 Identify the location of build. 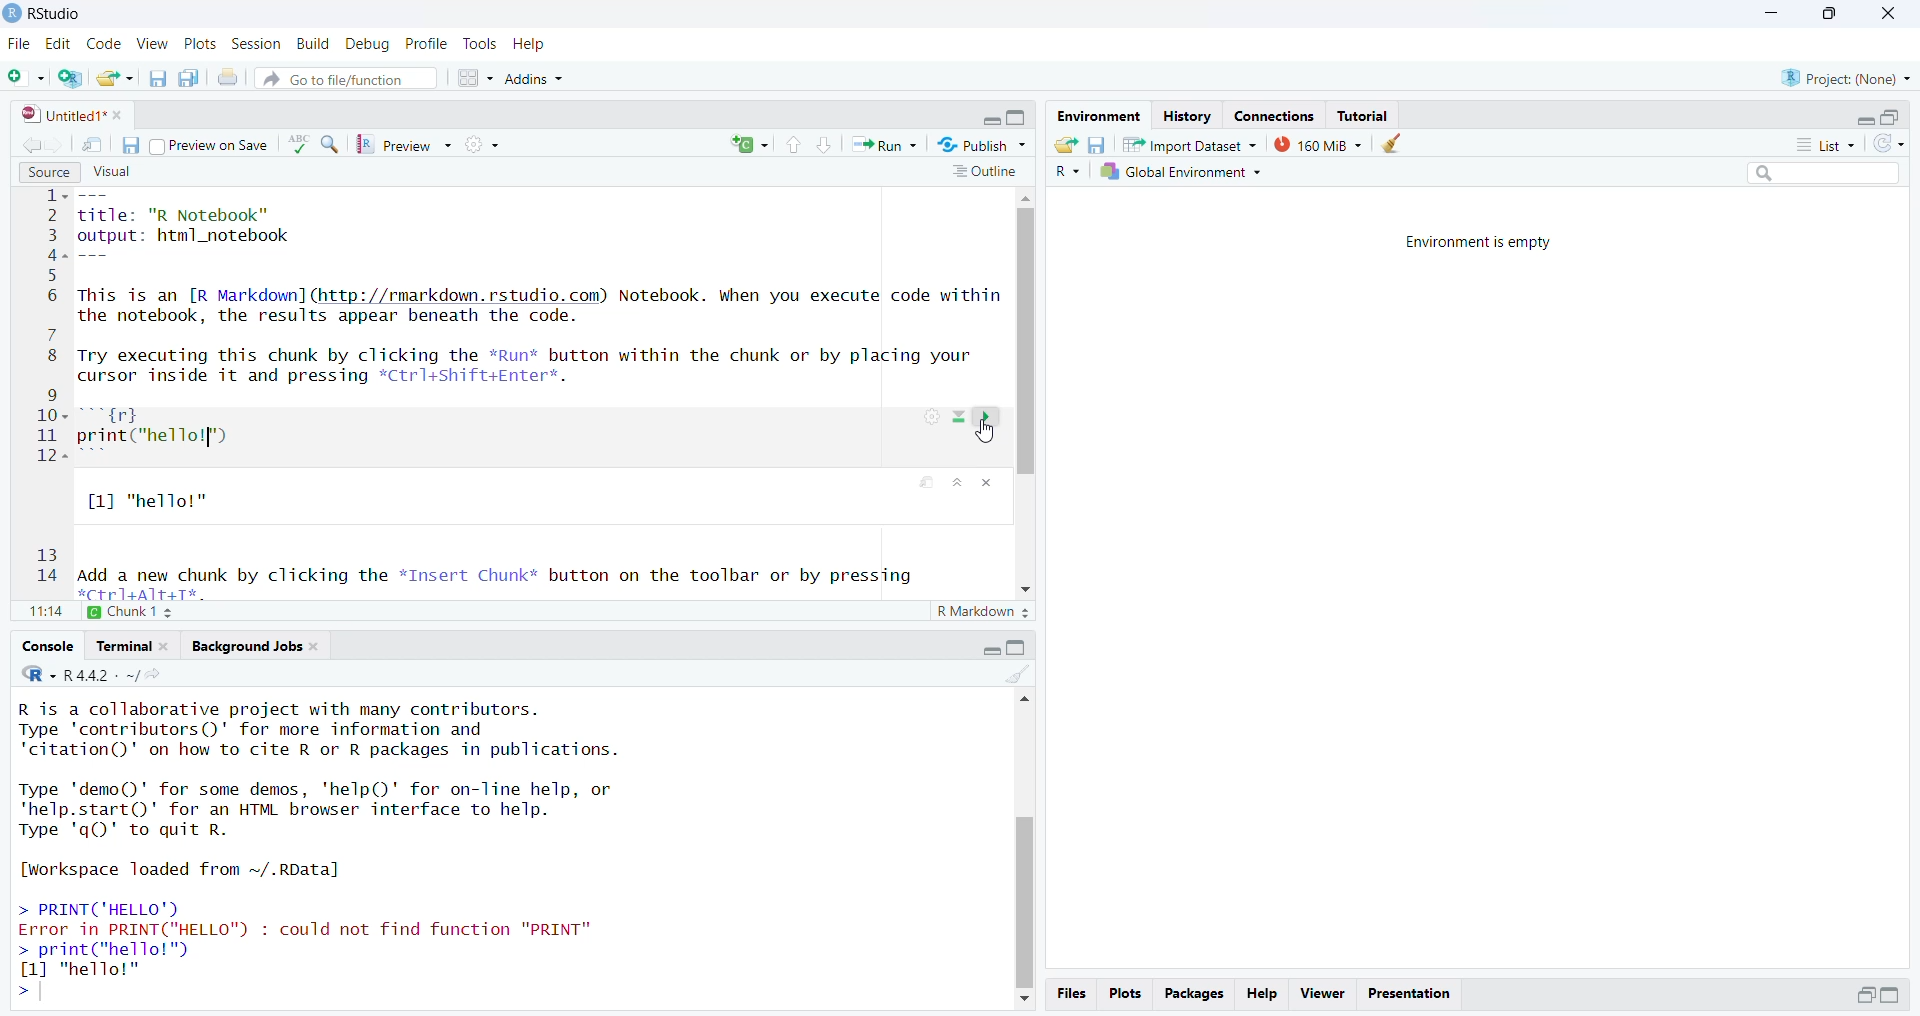
(315, 44).